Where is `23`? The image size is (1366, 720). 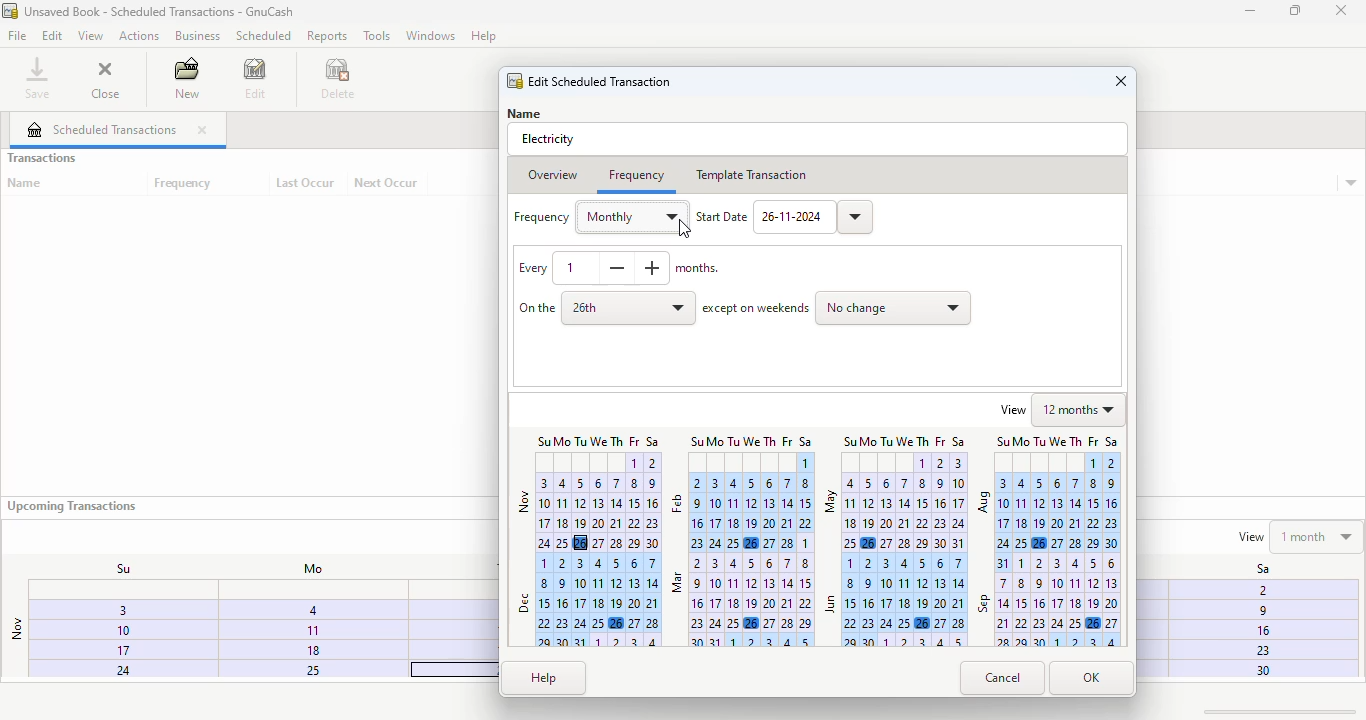
23 is located at coordinates (1260, 650).